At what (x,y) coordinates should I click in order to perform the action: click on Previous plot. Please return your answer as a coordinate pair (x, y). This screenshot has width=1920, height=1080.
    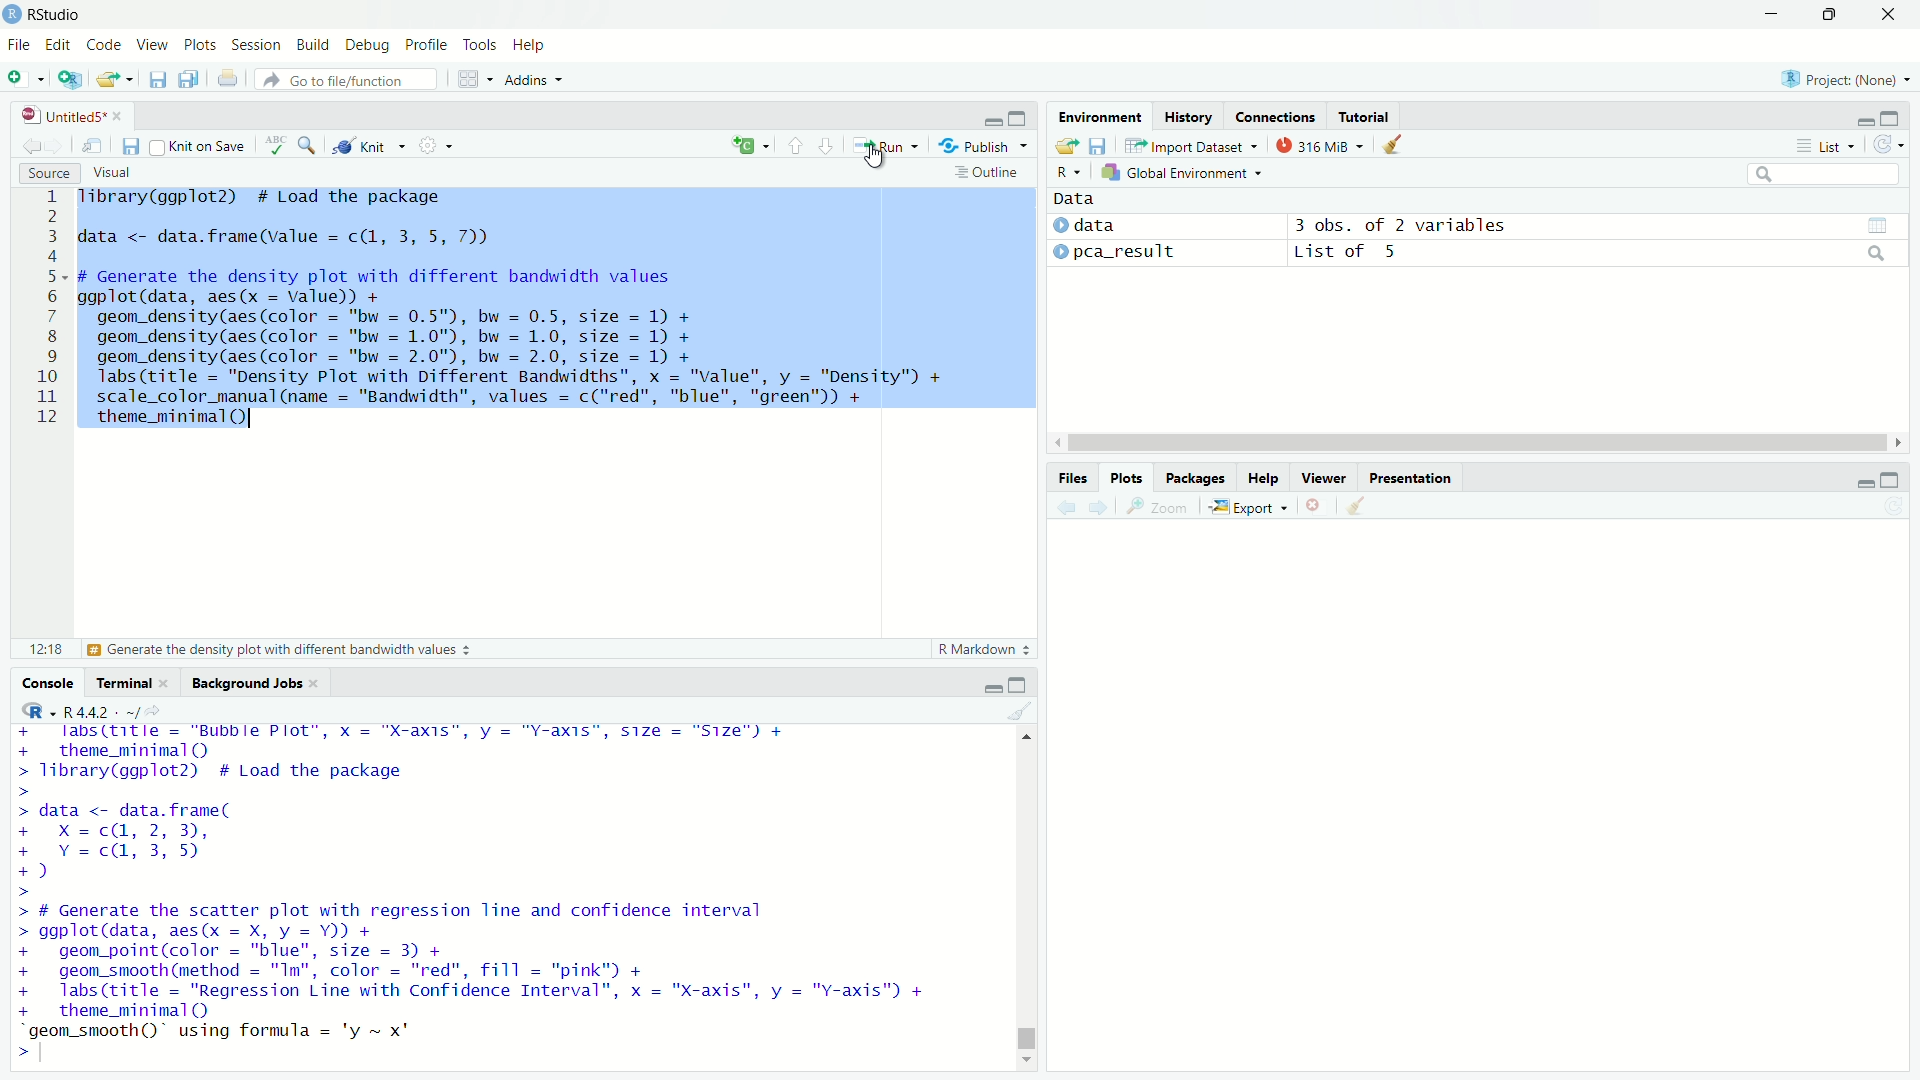
    Looking at the image, I should click on (1066, 507).